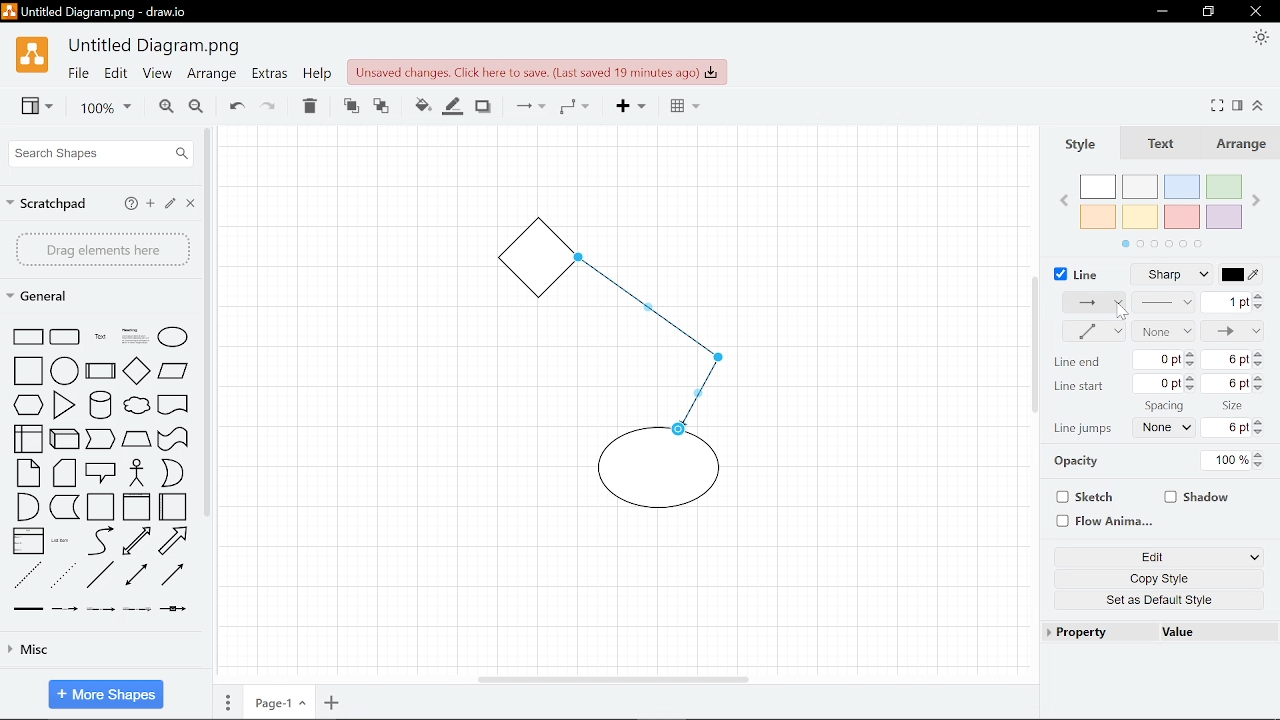  Describe the element at coordinates (1262, 466) in the screenshot. I see `Decrease opacity` at that location.